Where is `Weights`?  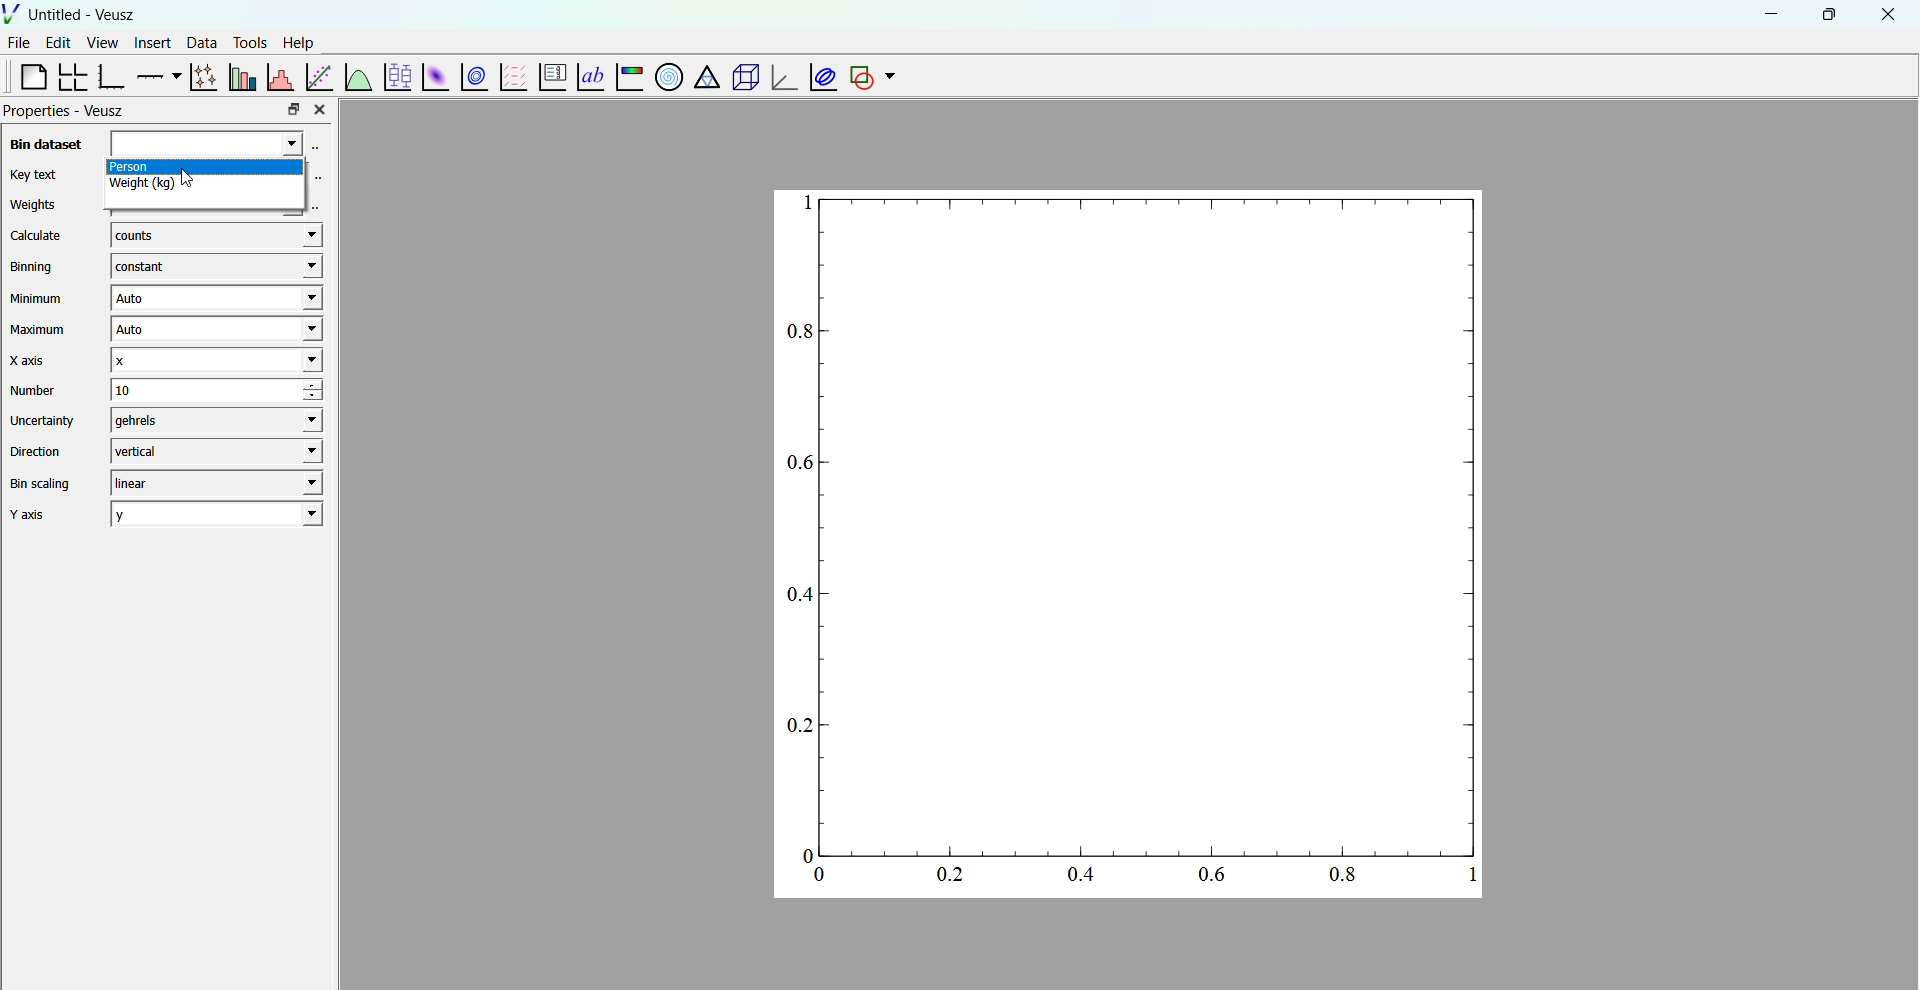 Weights is located at coordinates (33, 206).